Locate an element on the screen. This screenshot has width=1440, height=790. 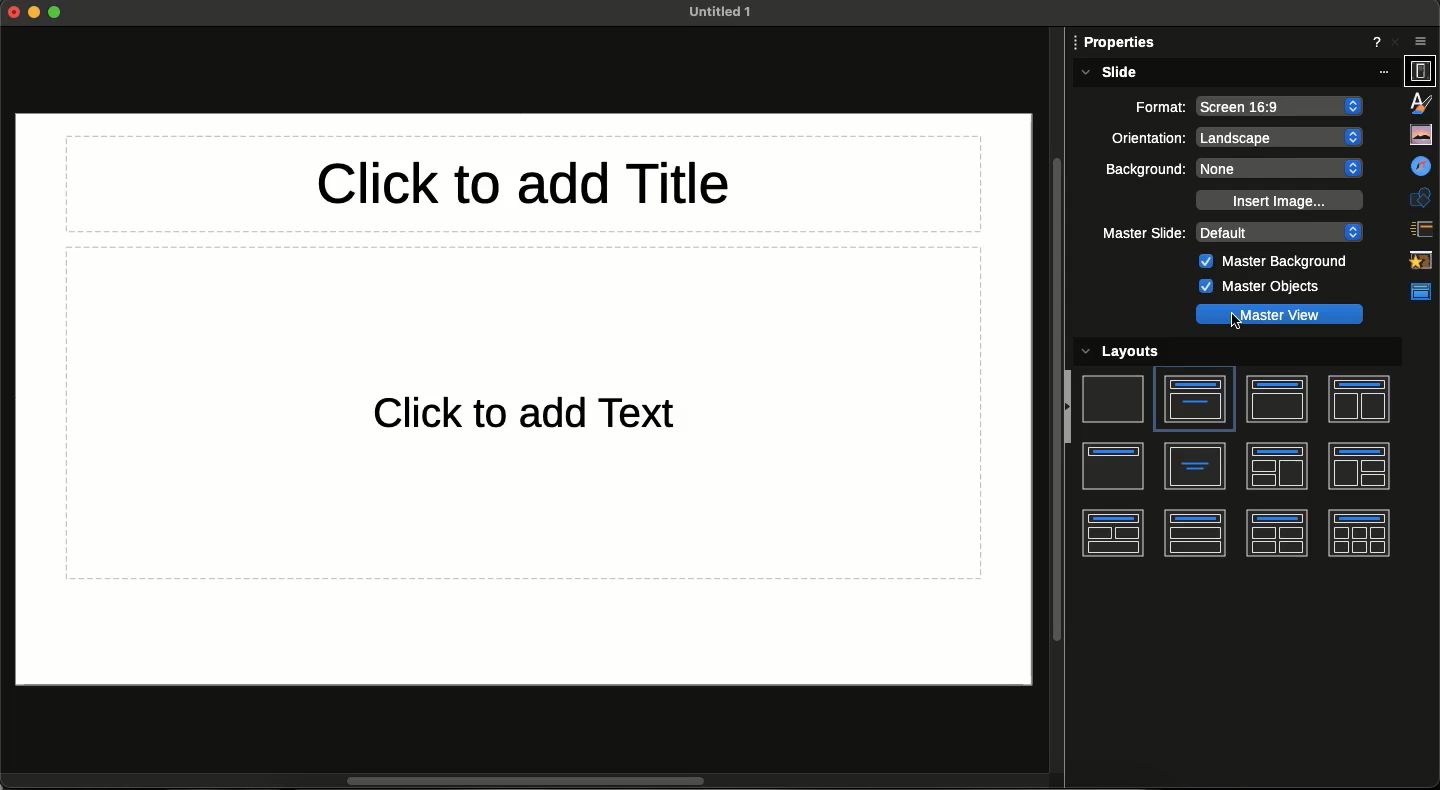
Title and three boxes is located at coordinates (1111, 533).